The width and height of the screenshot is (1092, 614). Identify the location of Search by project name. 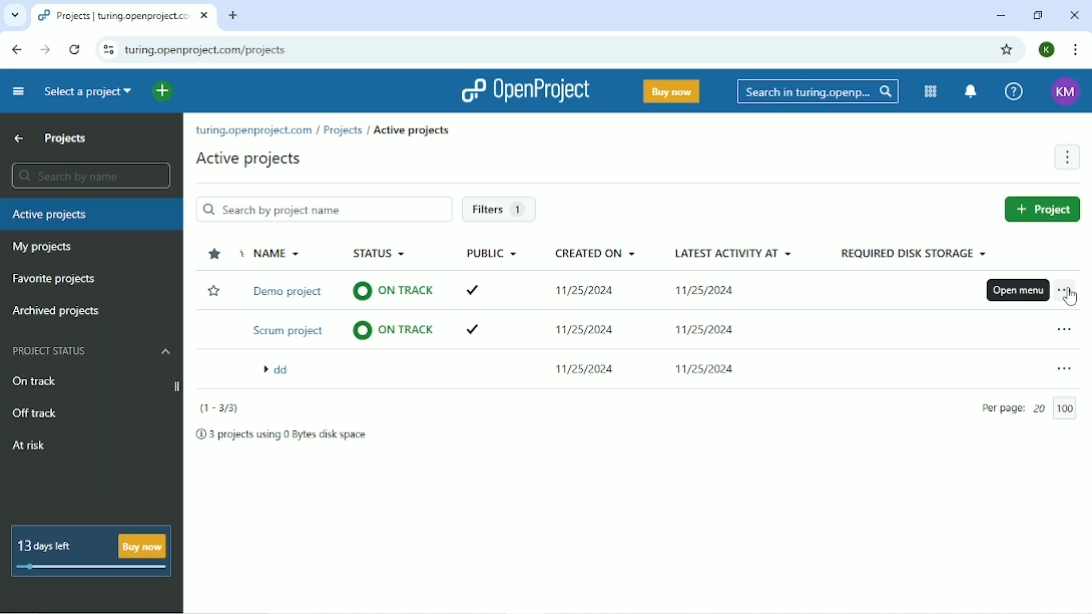
(323, 209).